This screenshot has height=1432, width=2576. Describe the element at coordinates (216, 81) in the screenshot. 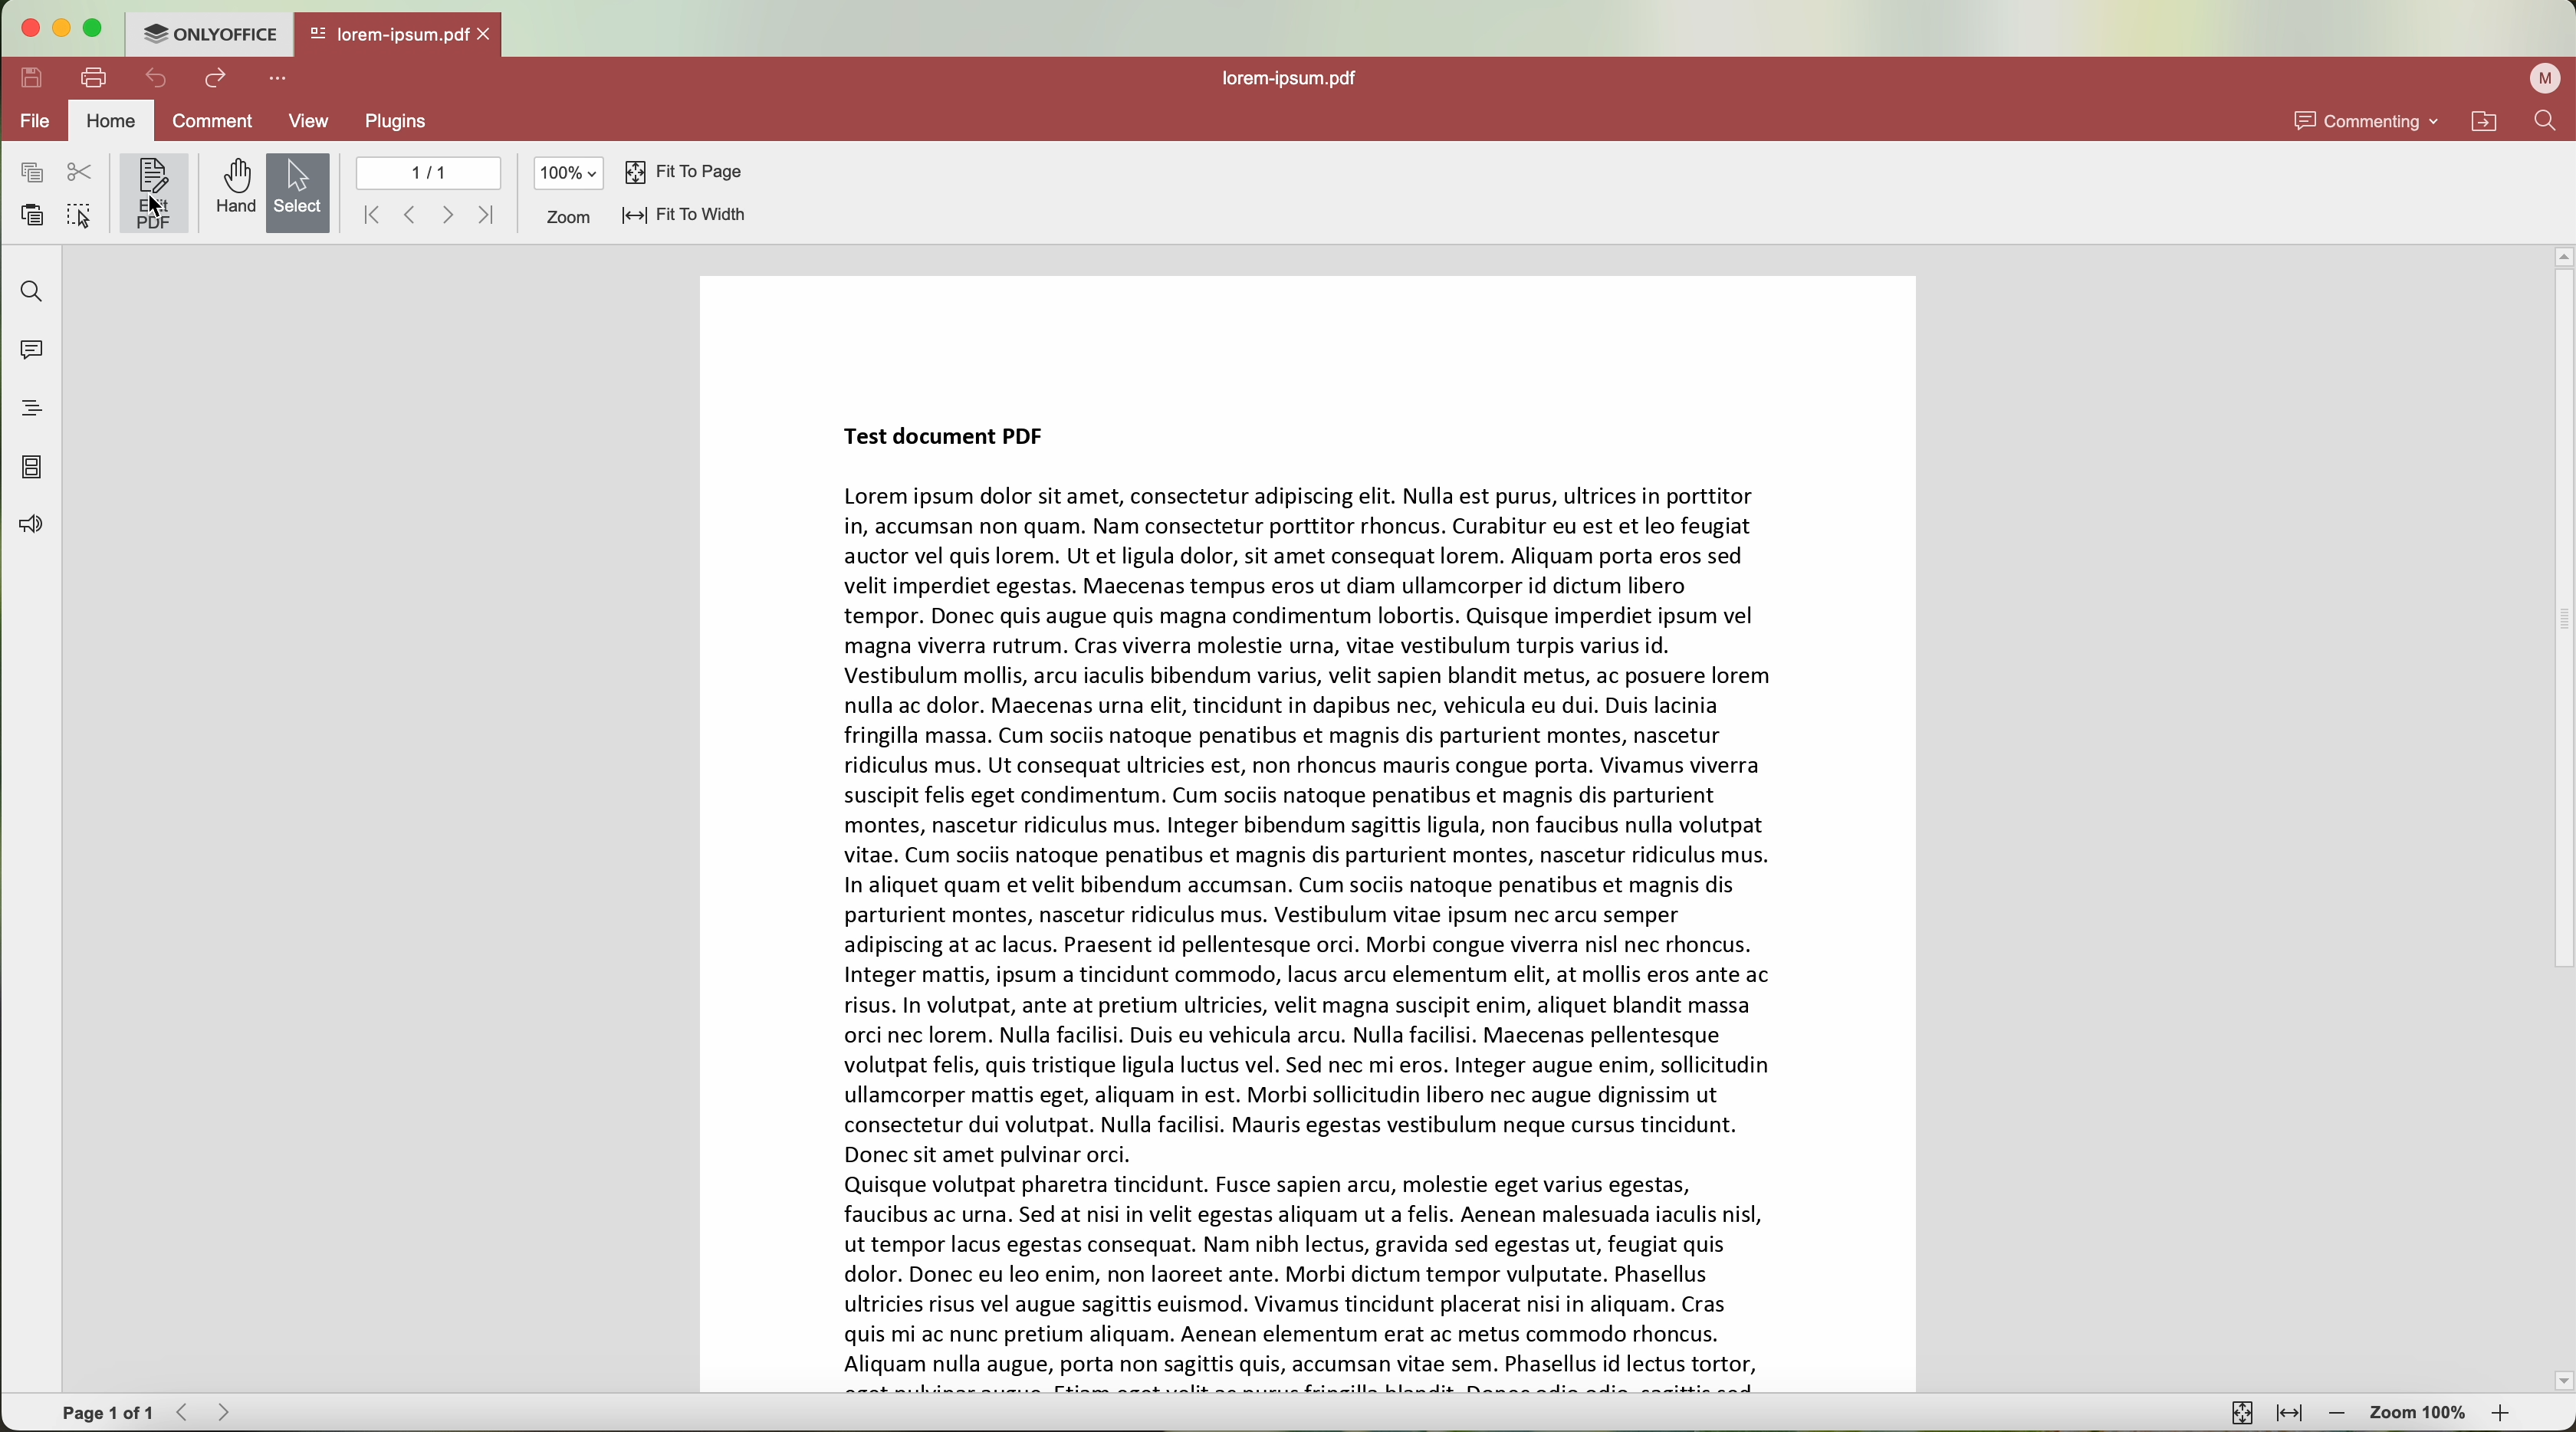

I see `redo` at that location.